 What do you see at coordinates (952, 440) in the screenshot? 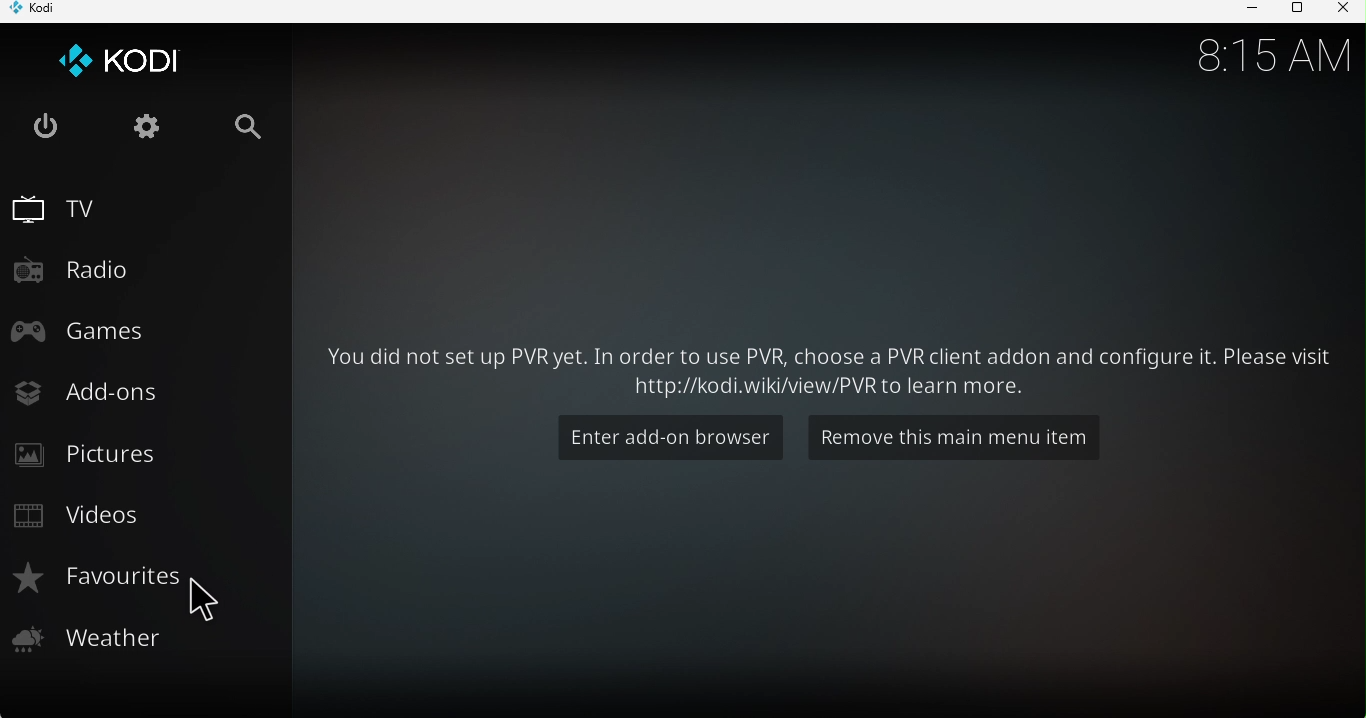
I see `Remove this main menu item` at bounding box center [952, 440].